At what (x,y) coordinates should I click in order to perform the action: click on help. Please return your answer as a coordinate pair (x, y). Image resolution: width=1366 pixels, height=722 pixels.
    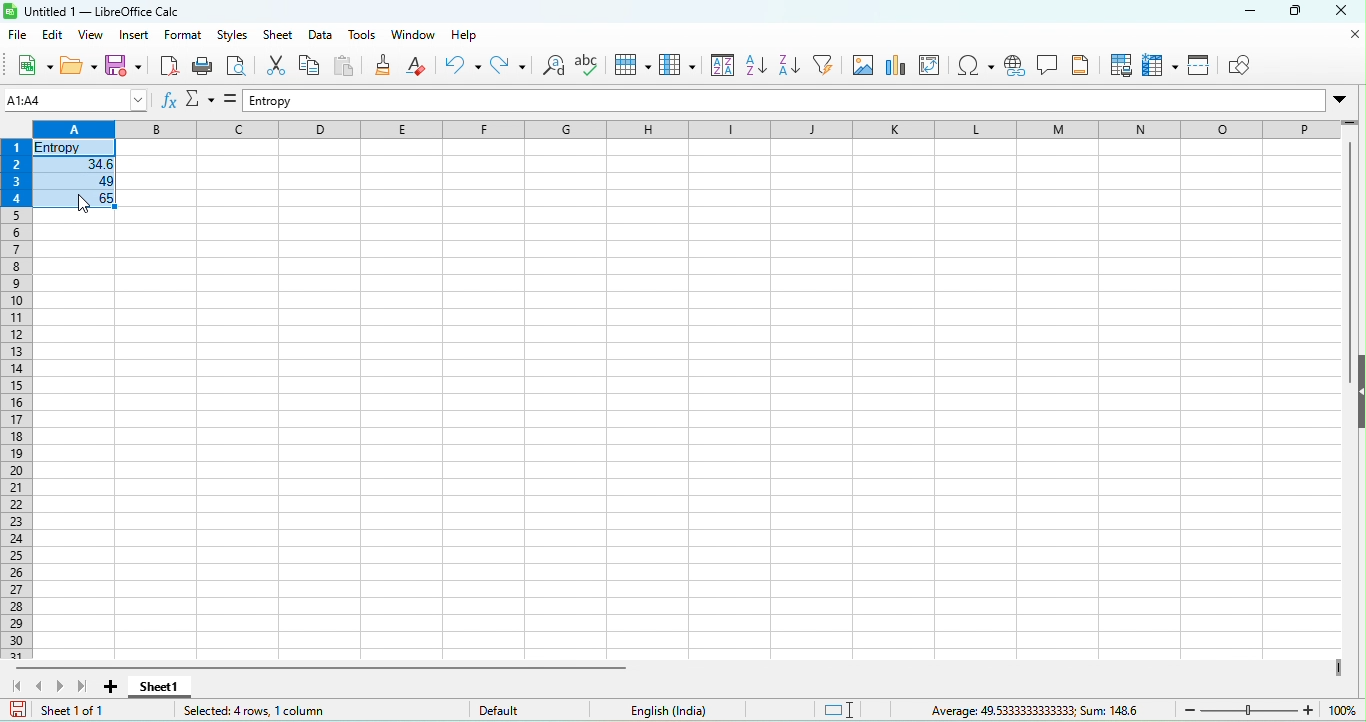
    Looking at the image, I should click on (470, 36).